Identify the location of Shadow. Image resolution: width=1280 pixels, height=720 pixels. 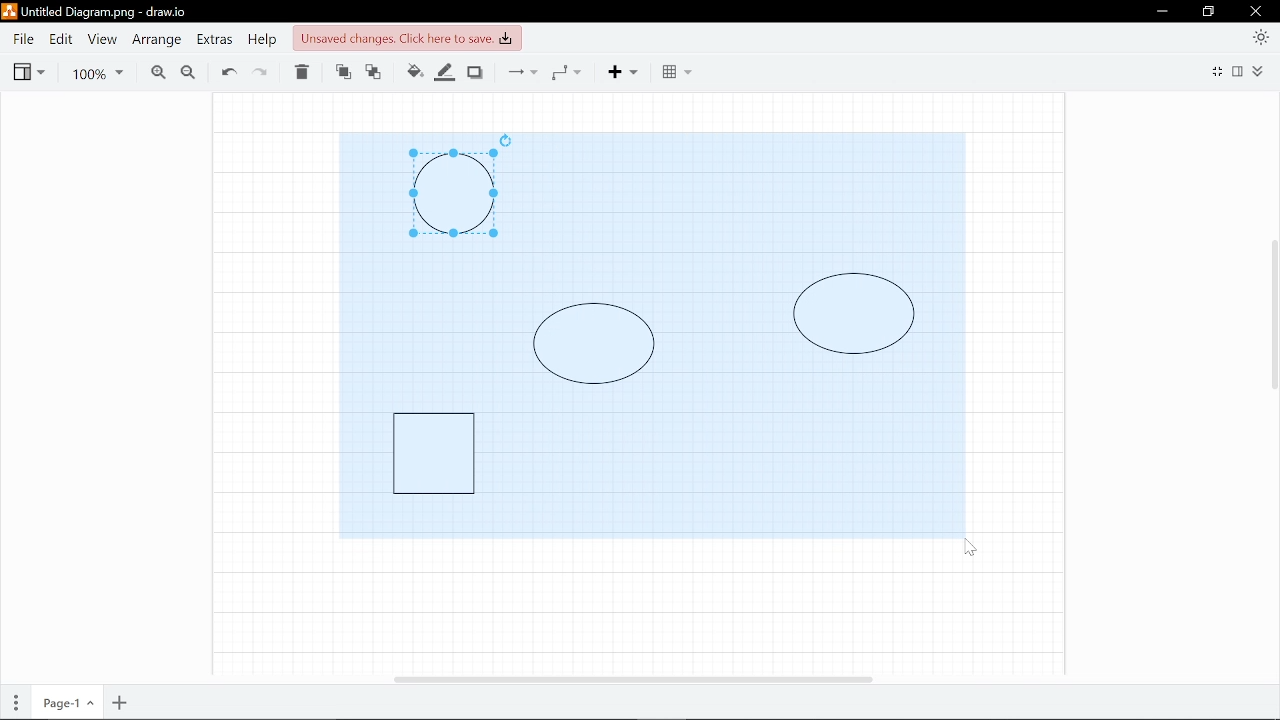
(478, 71).